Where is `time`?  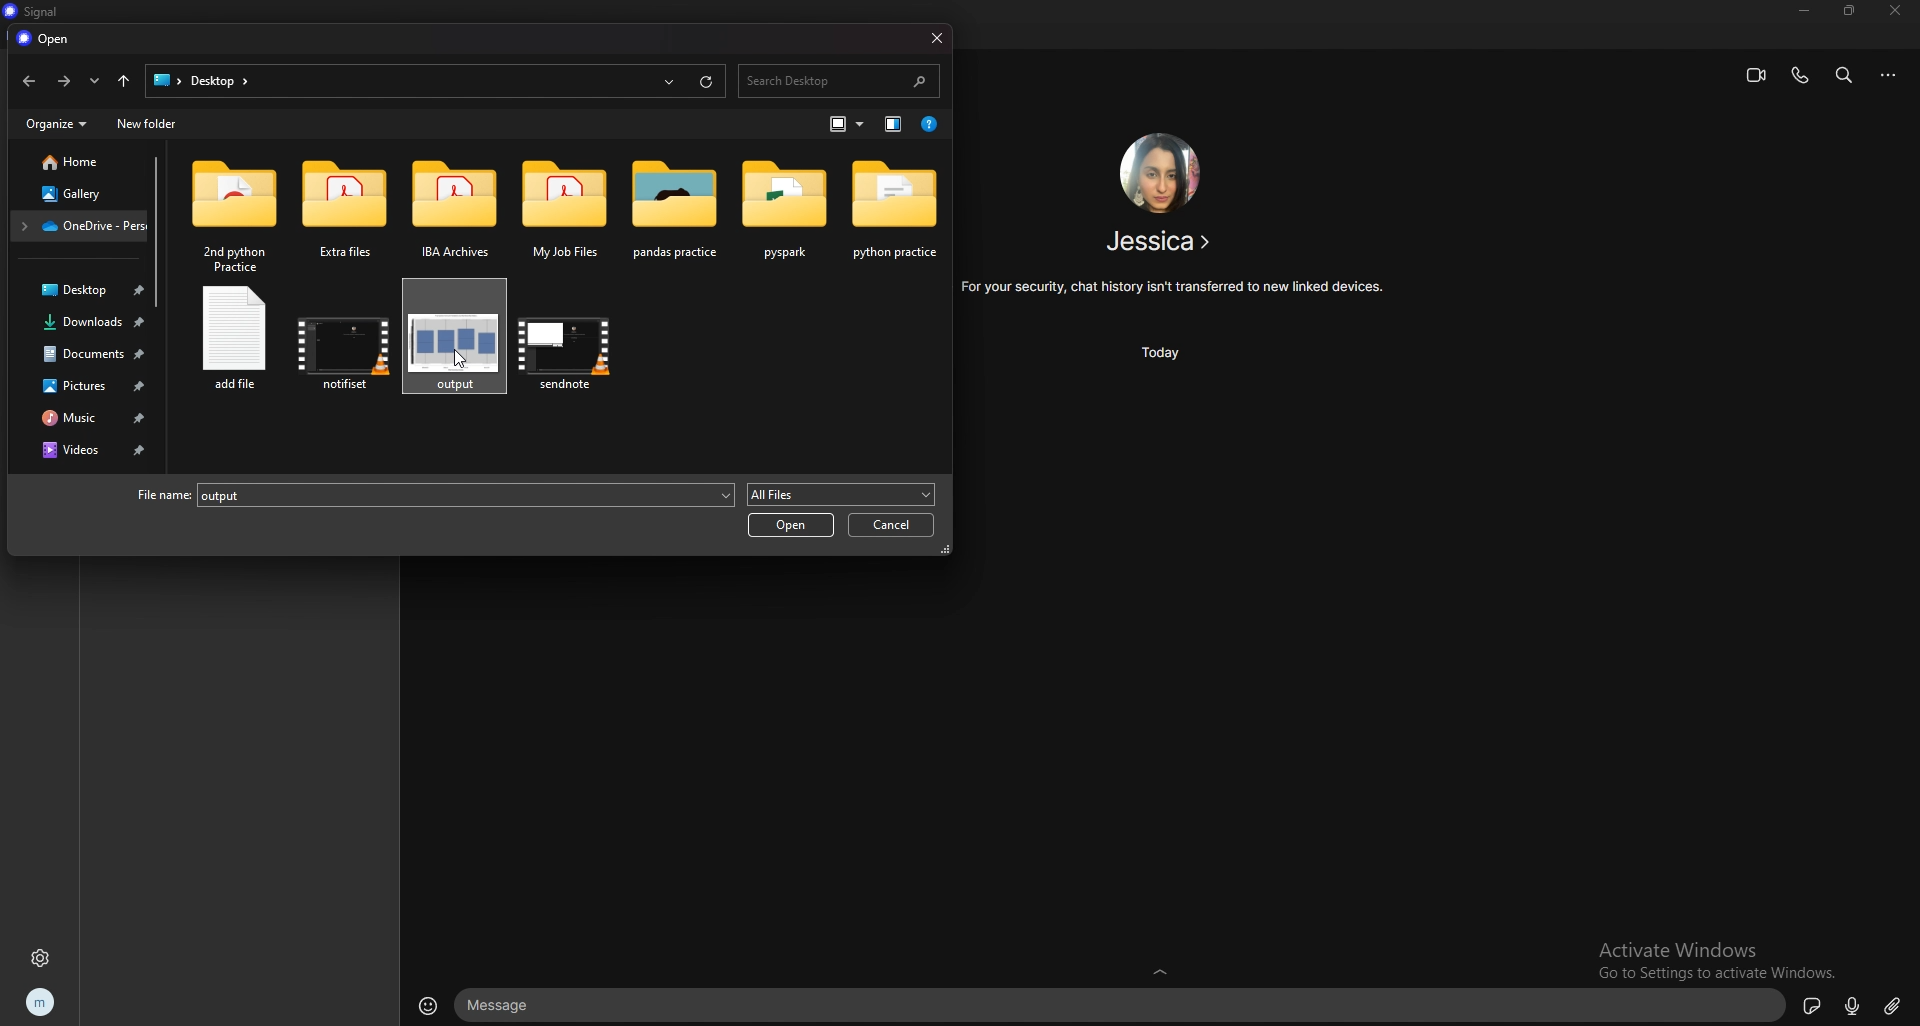
time is located at coordinates (1159, 353).